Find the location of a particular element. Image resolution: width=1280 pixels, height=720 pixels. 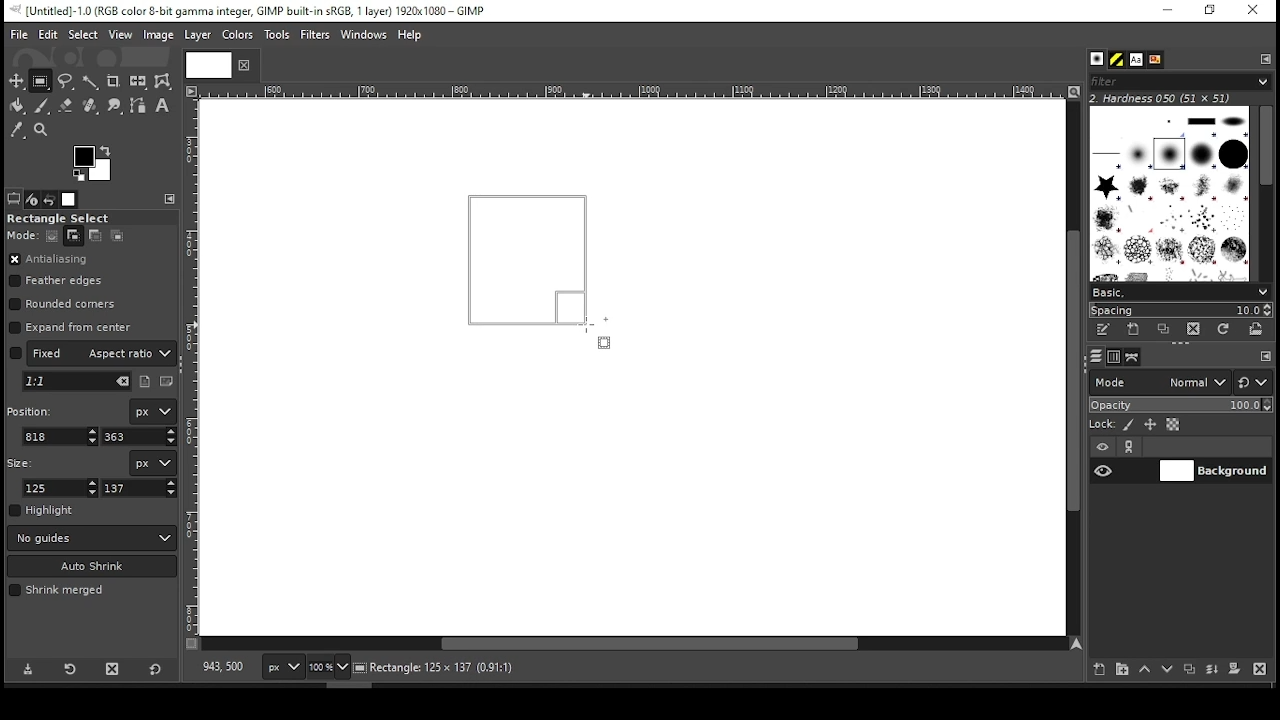

close is located at coordinates (242, 65).